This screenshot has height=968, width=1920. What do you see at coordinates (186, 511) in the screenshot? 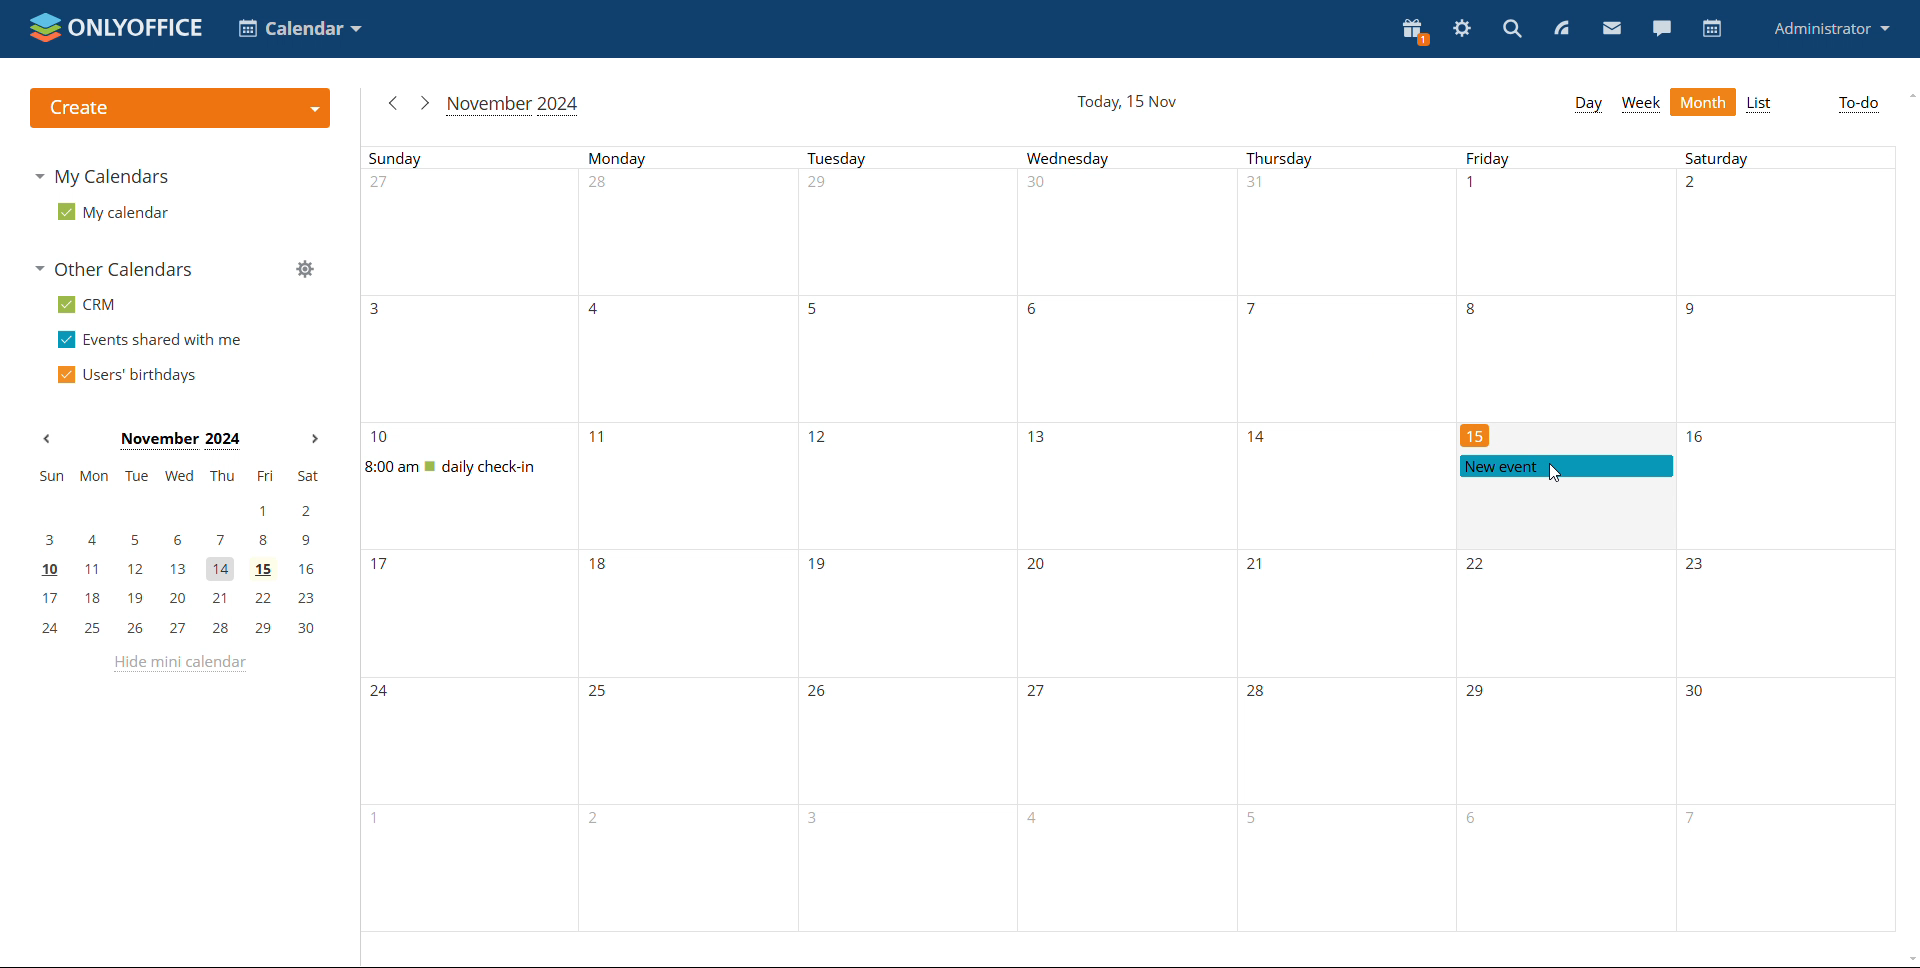
I see `1, 2` at bounding box center [186, 511].